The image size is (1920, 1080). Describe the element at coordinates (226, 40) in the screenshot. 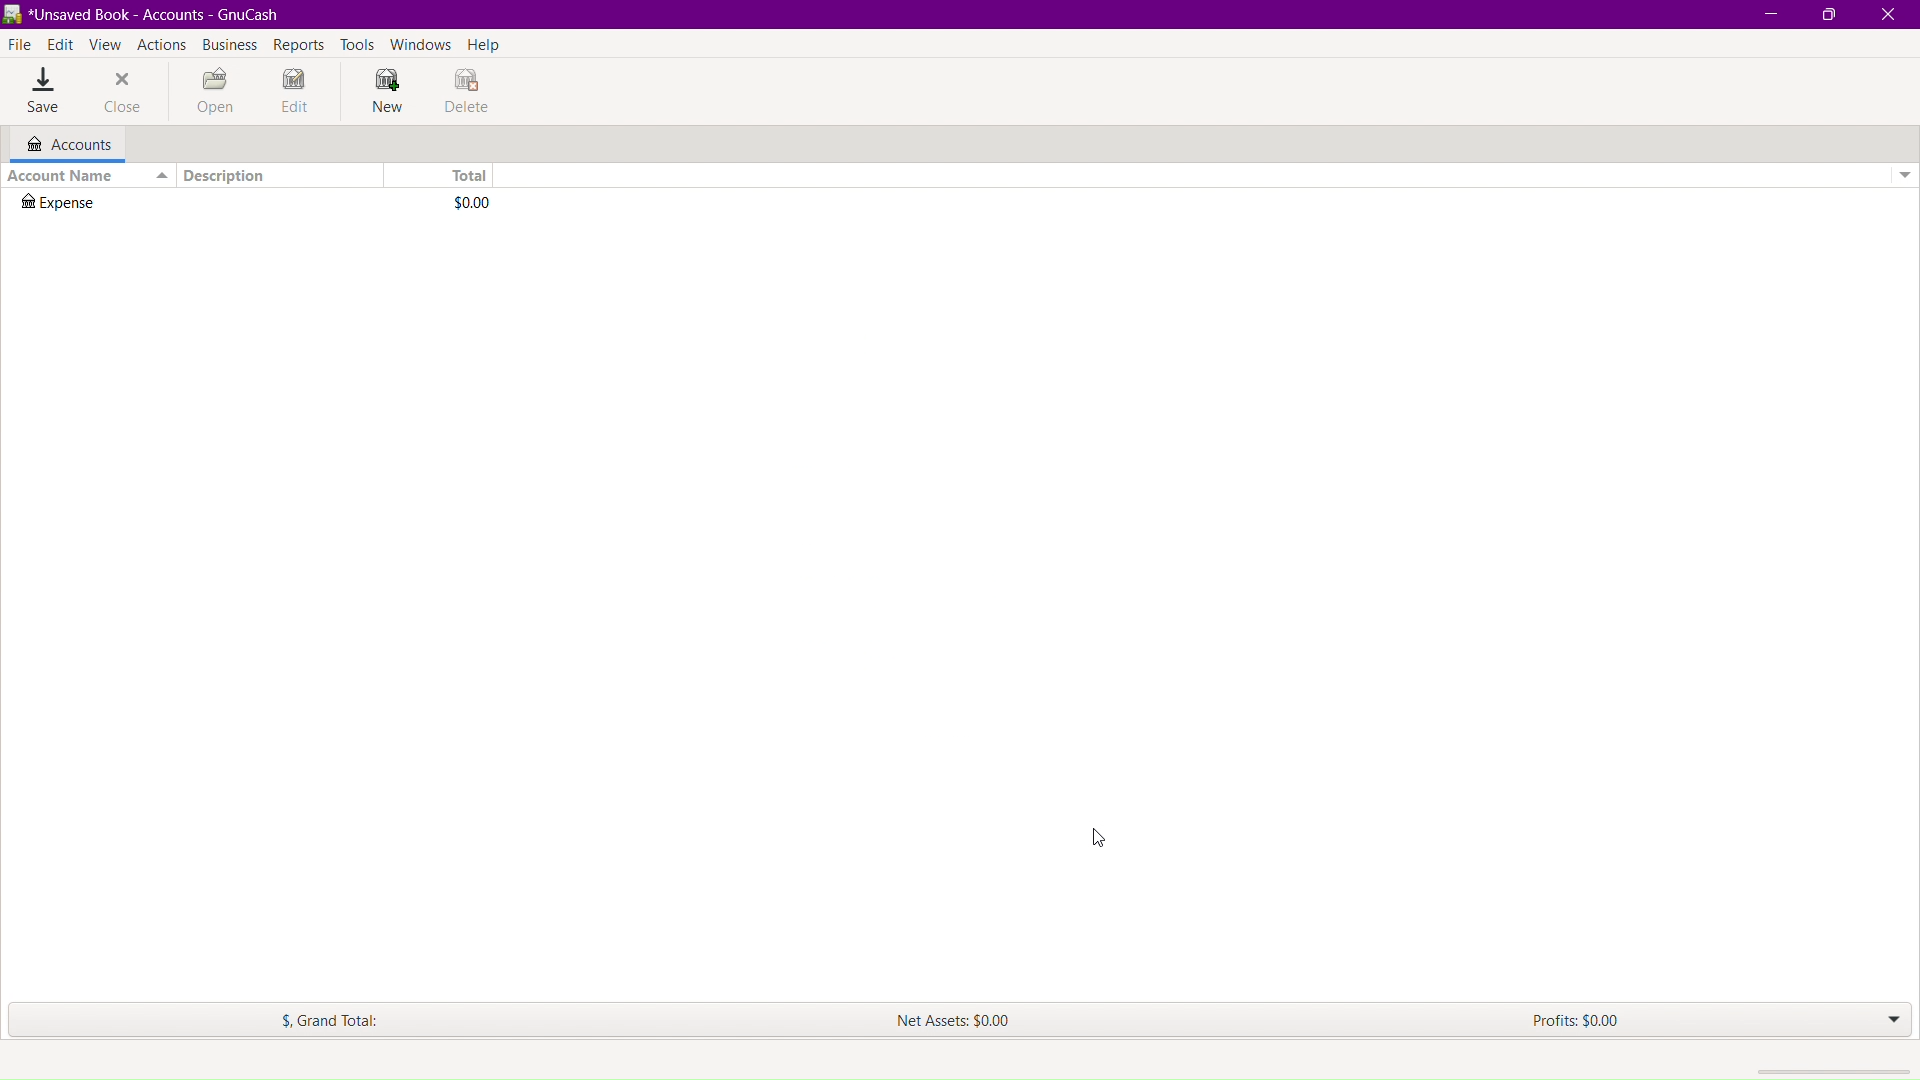

I see `Business` at that location.